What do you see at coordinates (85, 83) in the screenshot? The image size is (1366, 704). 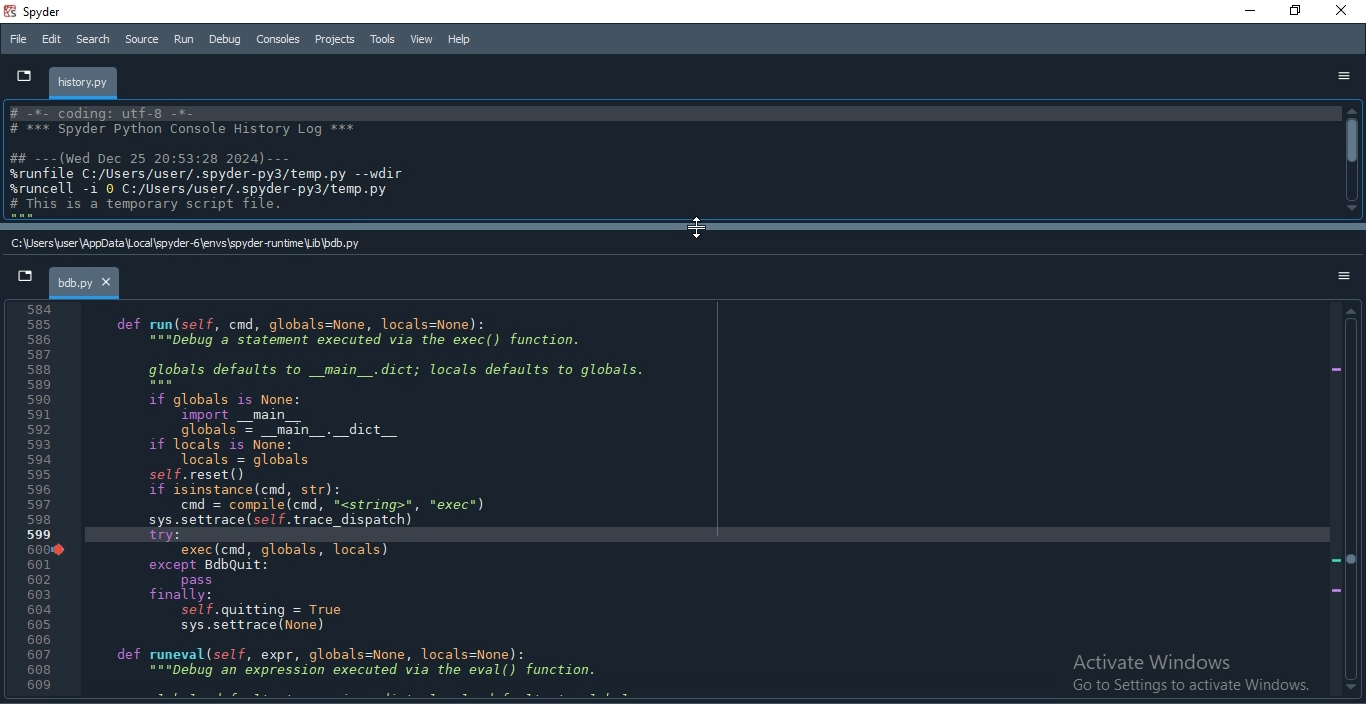 I see `tab title` at bounding box center [85, 83].